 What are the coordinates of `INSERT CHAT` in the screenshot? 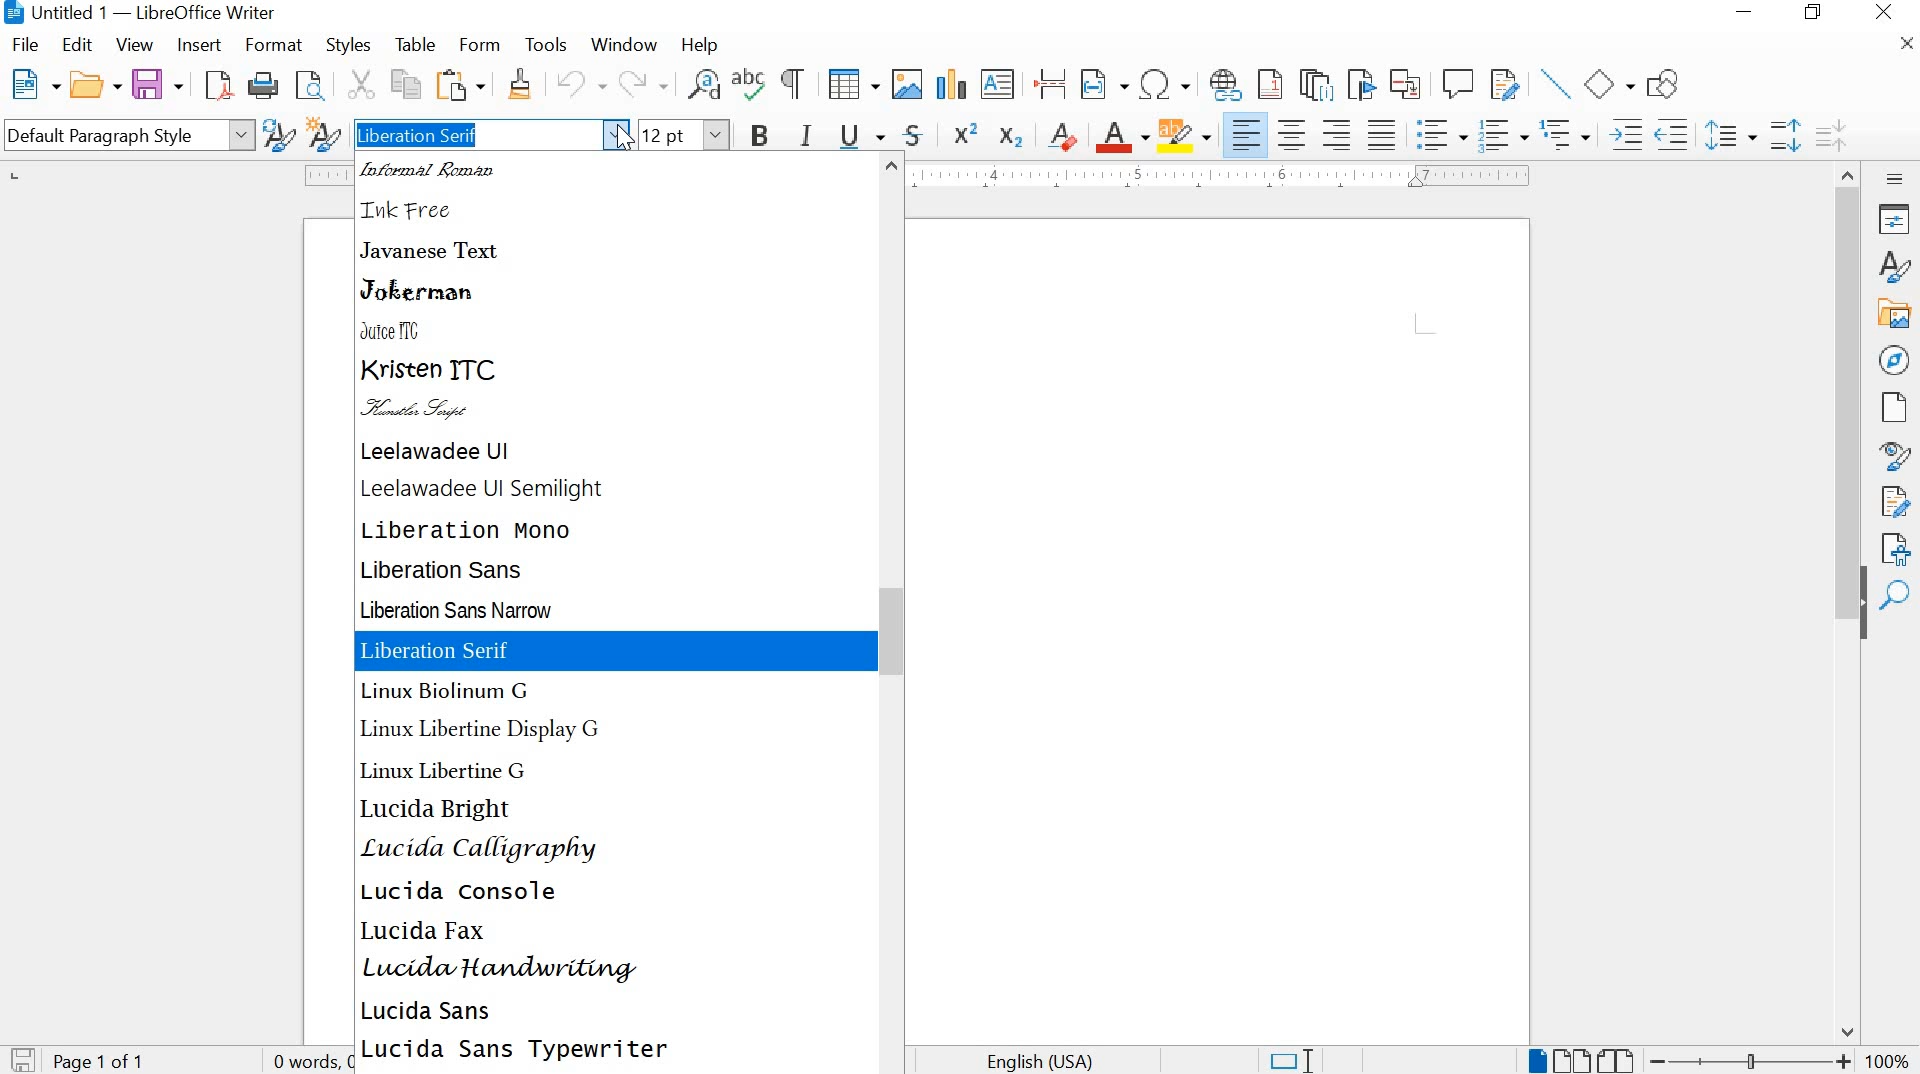 It's located at (950, 85).